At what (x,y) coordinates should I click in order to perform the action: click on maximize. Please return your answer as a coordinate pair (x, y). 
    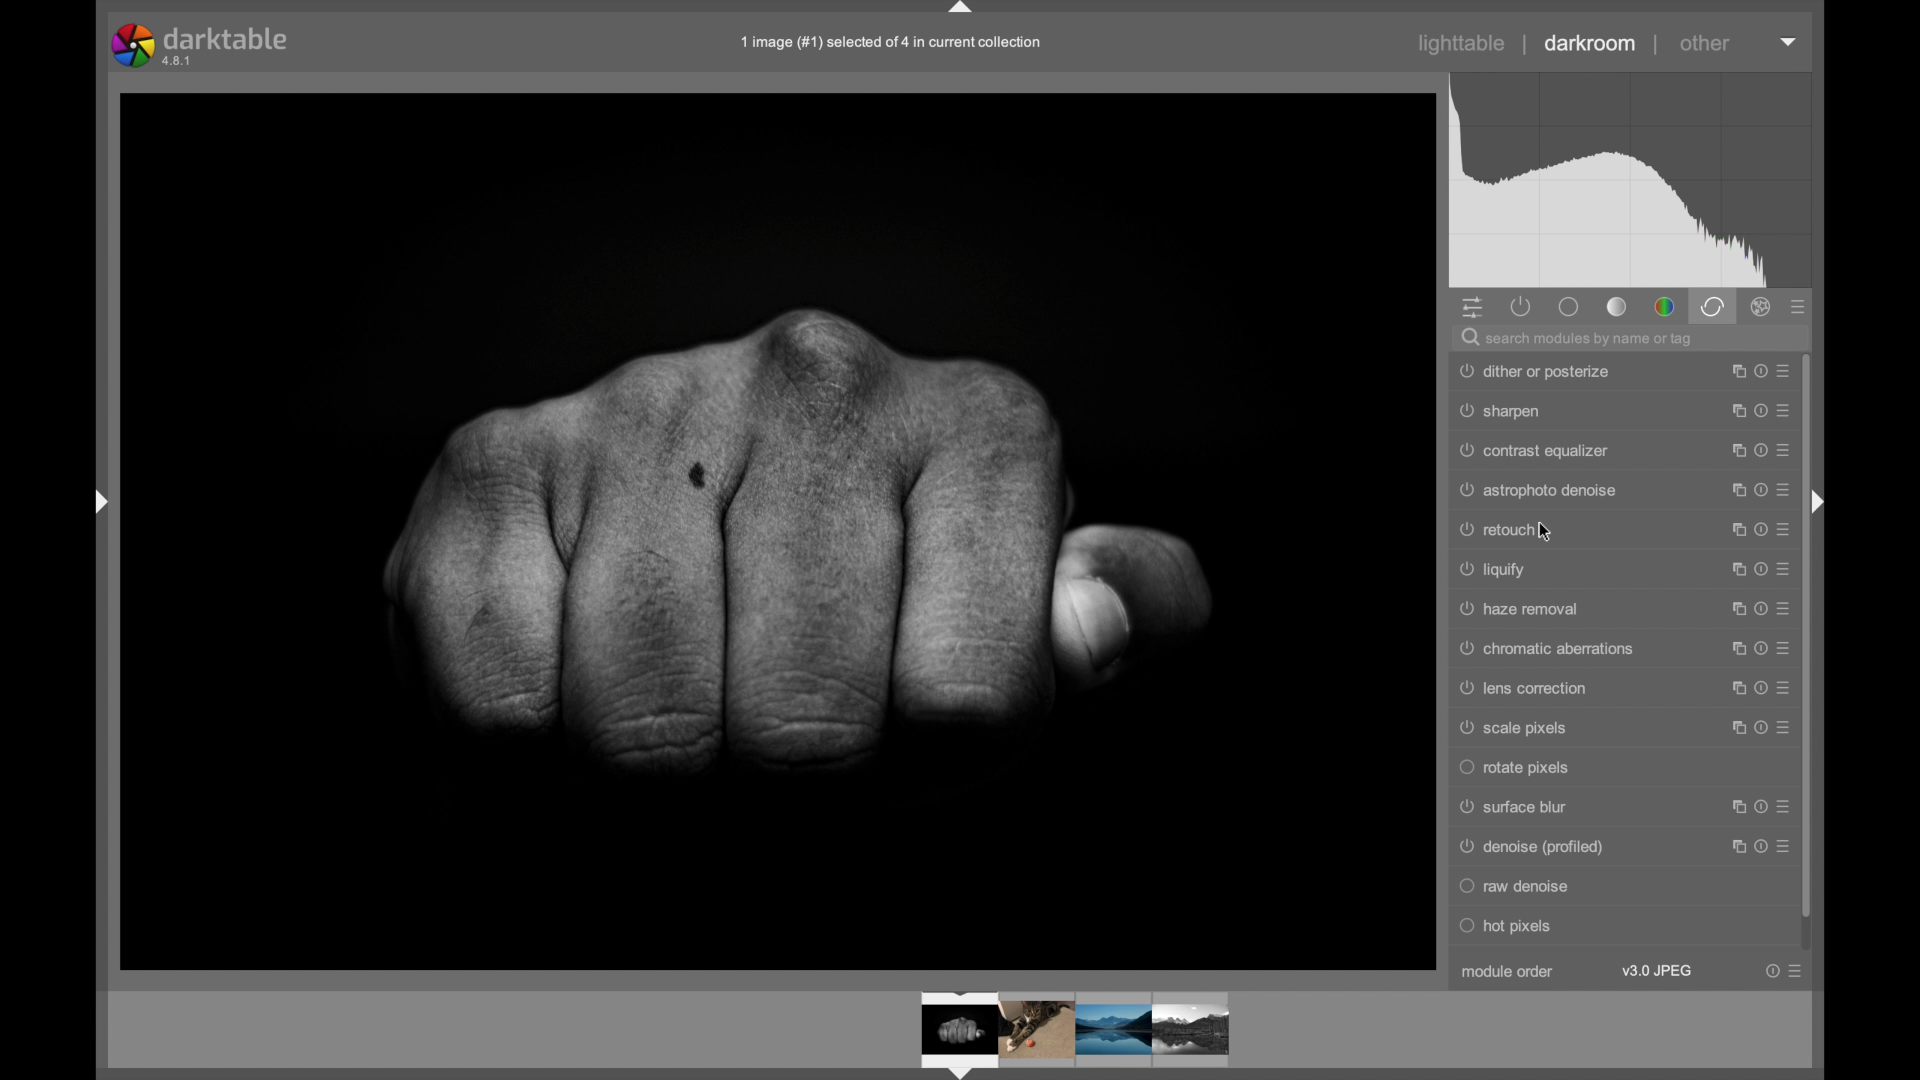
    Looking at the image, I should click on (1731, 688).